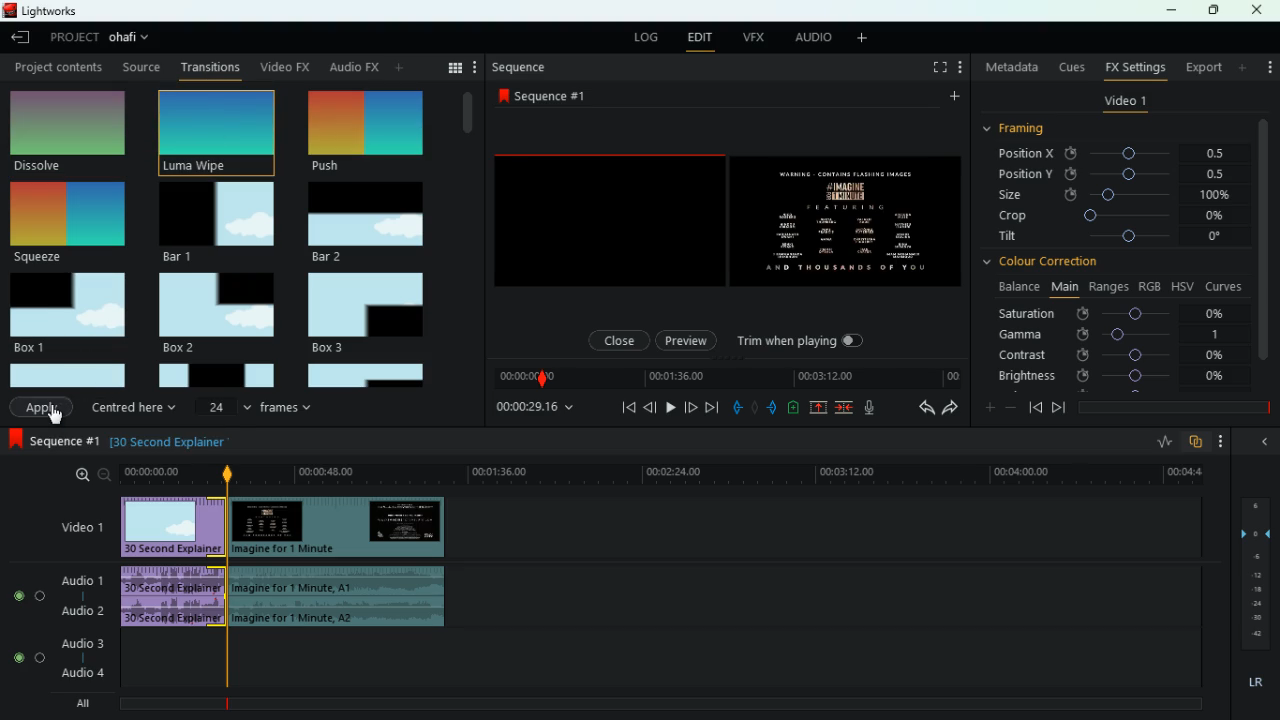 The width and height of the screenshot is (1280, 720). What do you see at coordinates (57, 66) in the screenshot?
I see `Project content` at bounding box center [57, 66].